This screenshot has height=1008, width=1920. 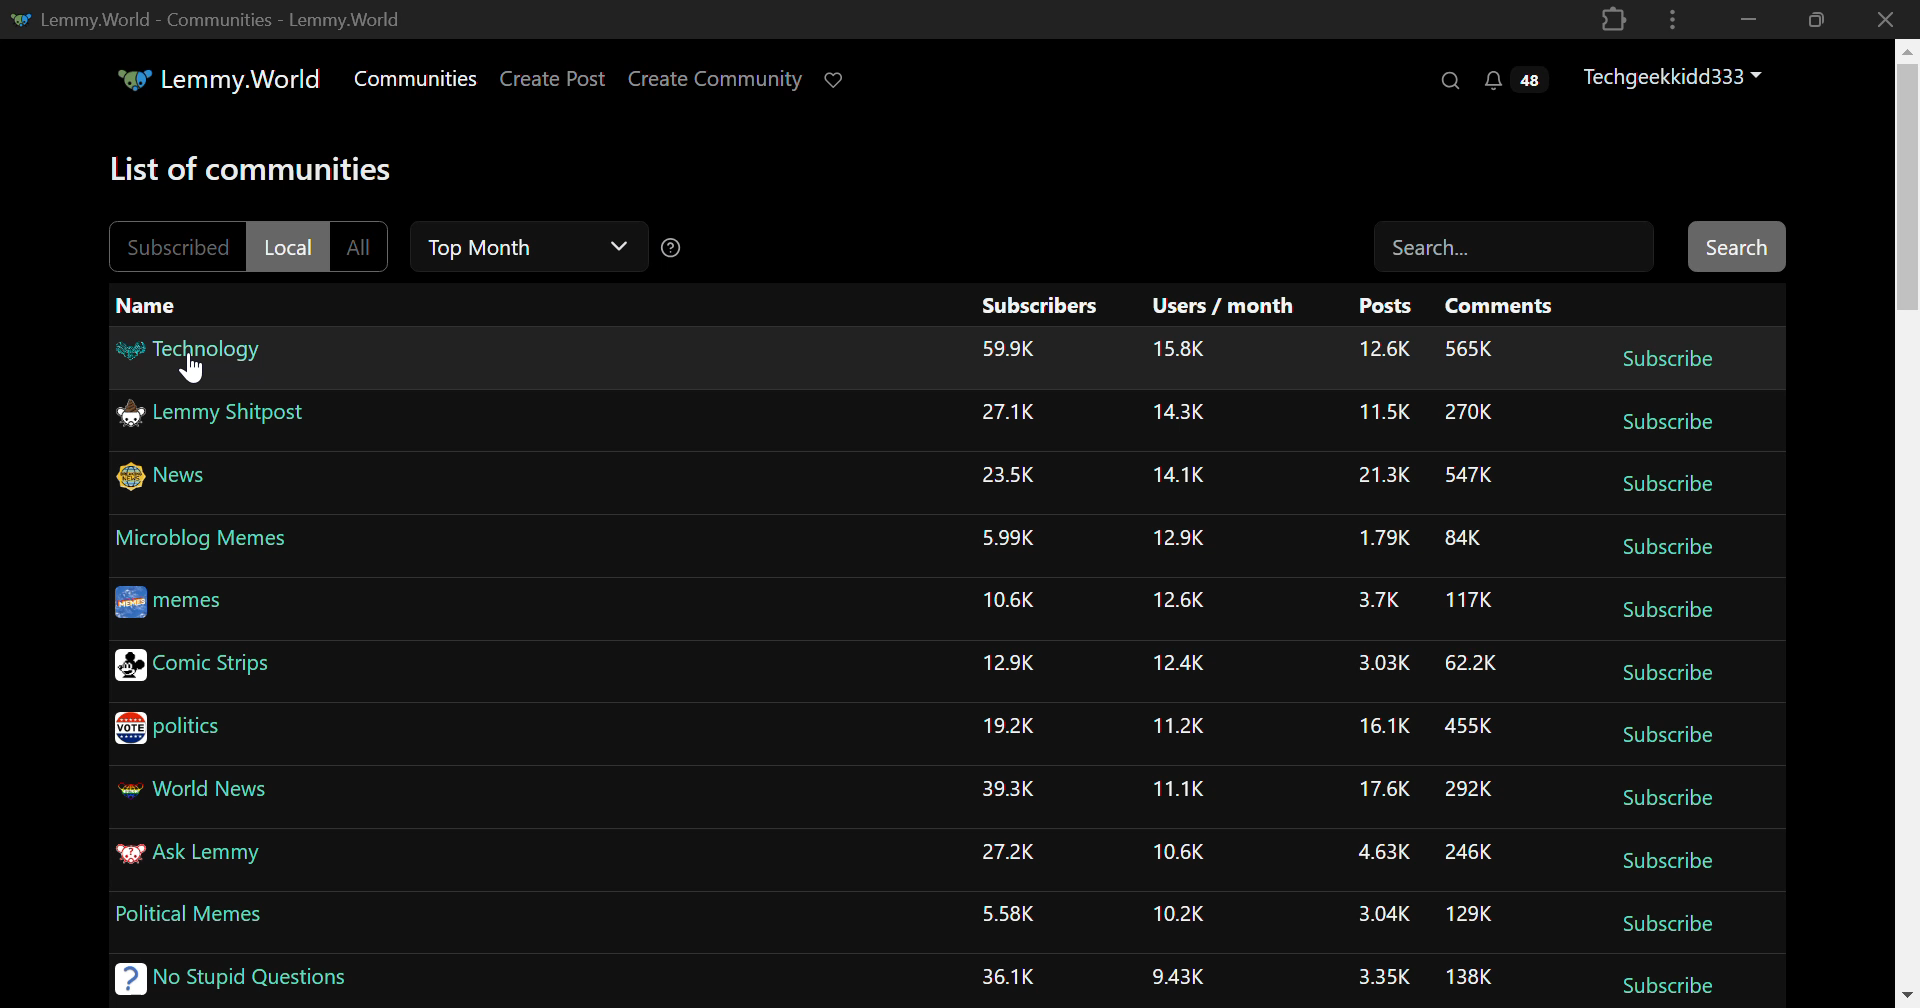 What do you see at coordinates (1663, 928) in the screenshot?
I see `Subscribe` at bounding box center [1663, 928].